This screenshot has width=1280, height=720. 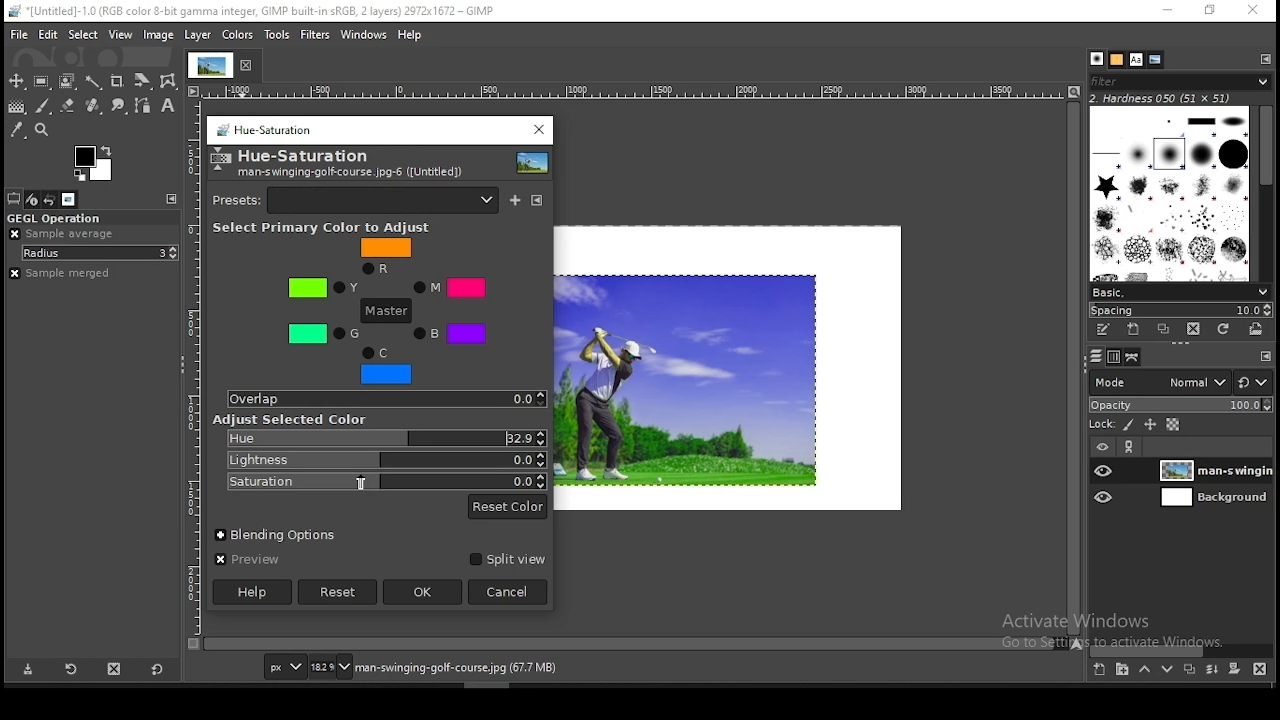 What do you see at coordinates (385, 459) in the screenshot?
I see `lightness` at bounding box center [385, 459].